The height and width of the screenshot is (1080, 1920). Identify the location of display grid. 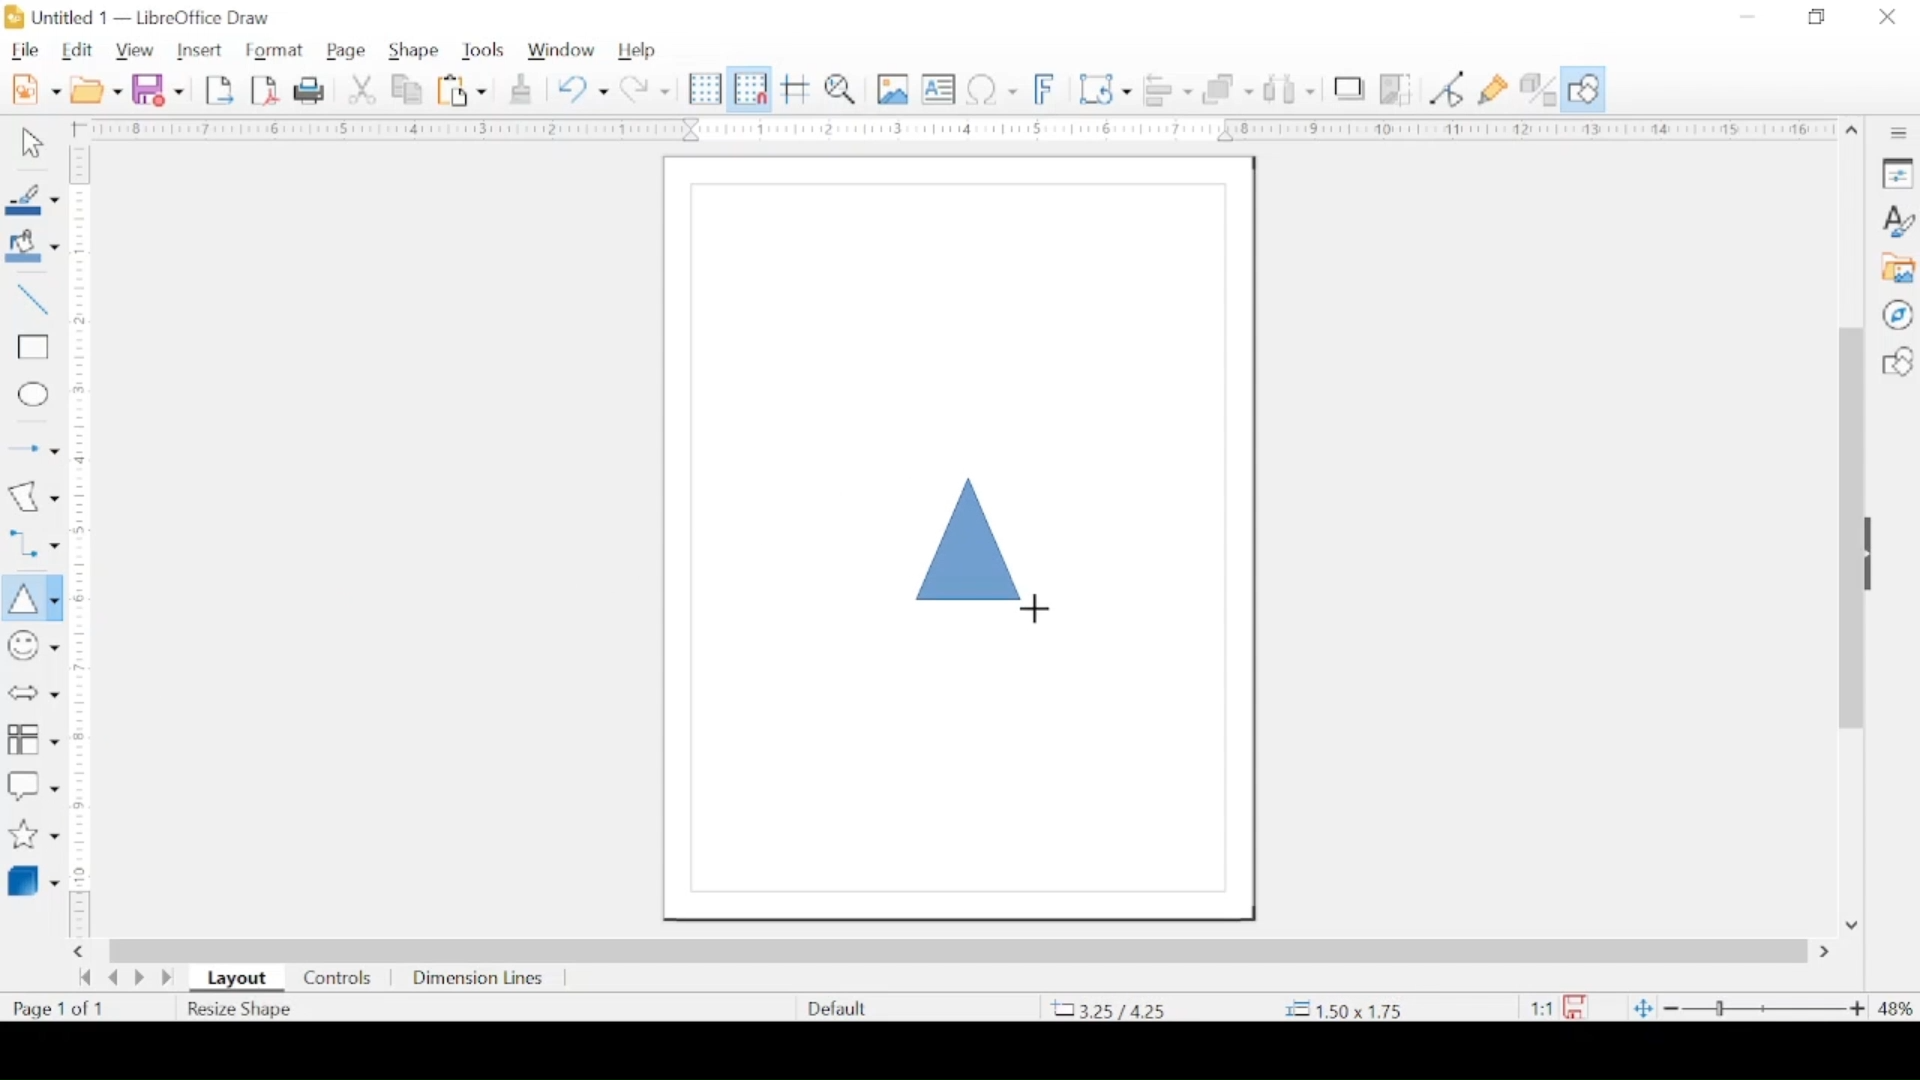
(705, 89).